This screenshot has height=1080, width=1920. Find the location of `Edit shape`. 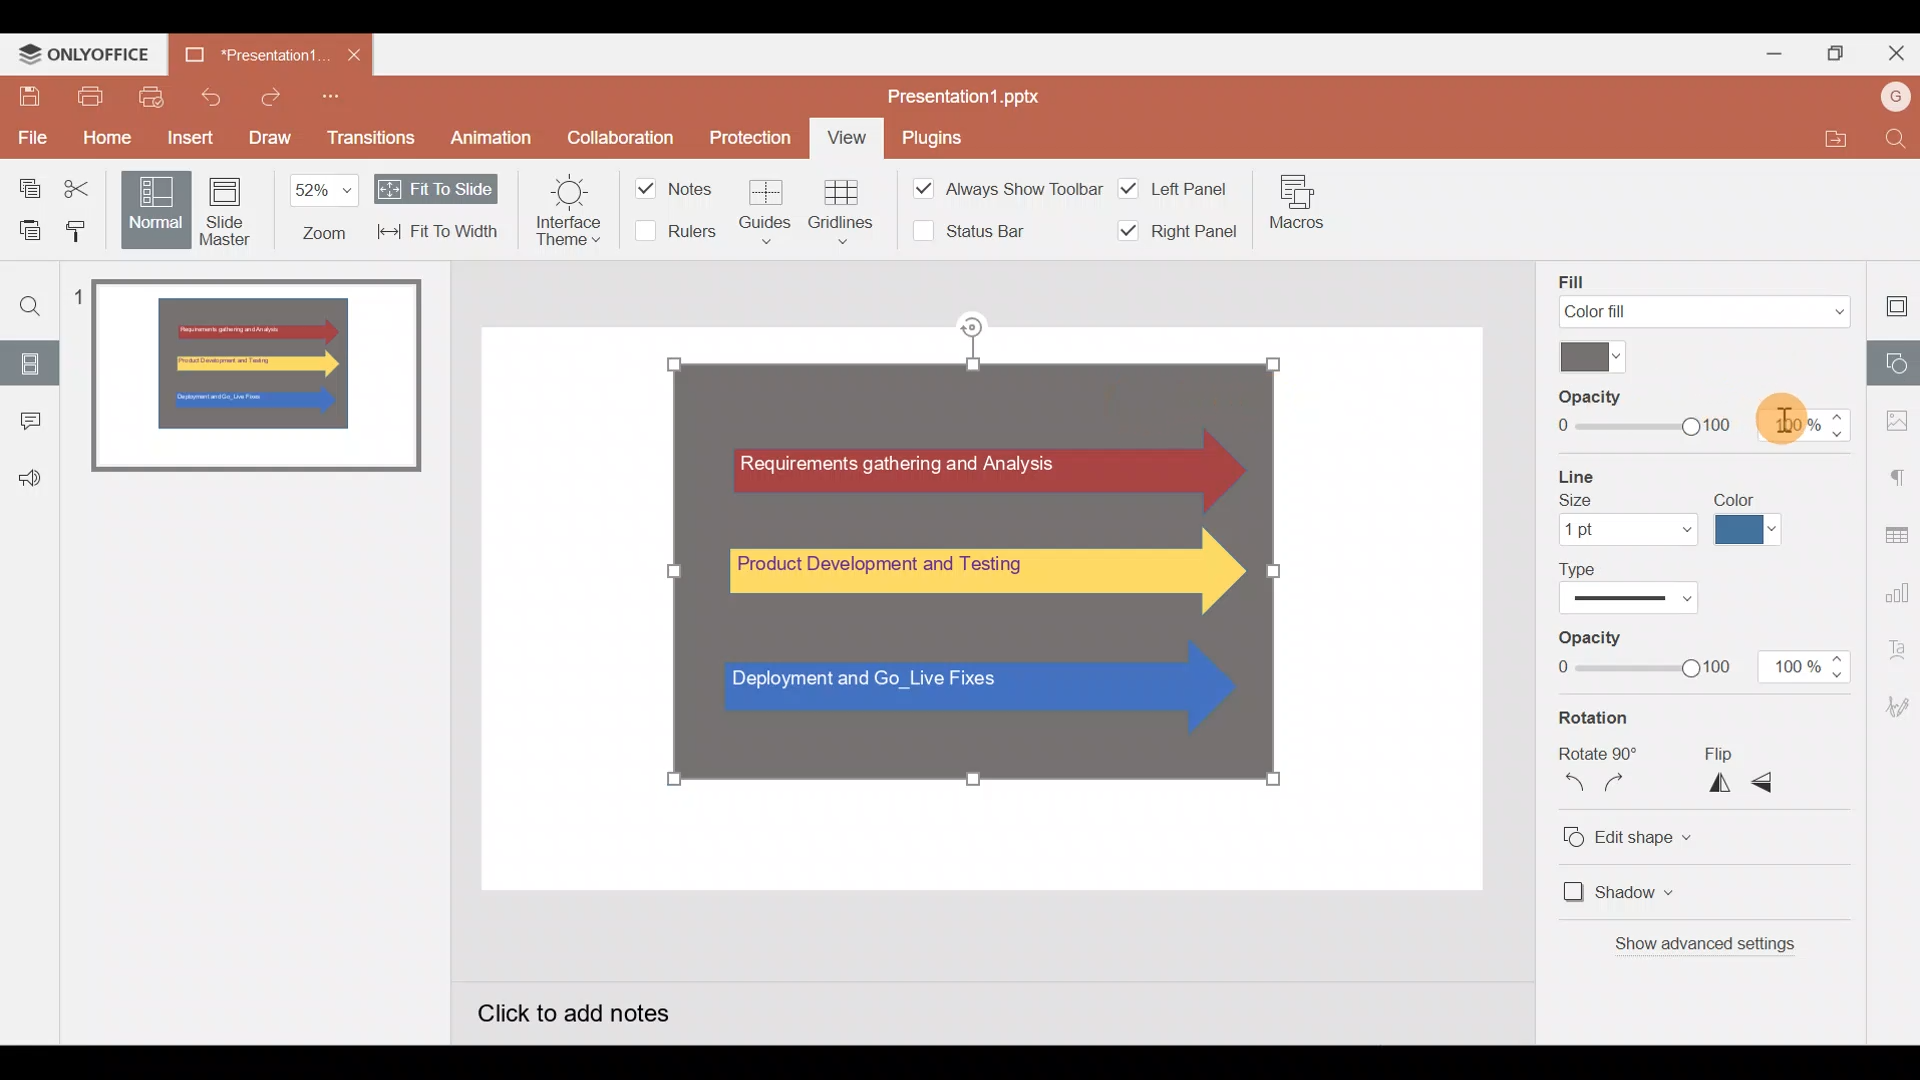

Edit shape is located at coordinates (1651, 834).